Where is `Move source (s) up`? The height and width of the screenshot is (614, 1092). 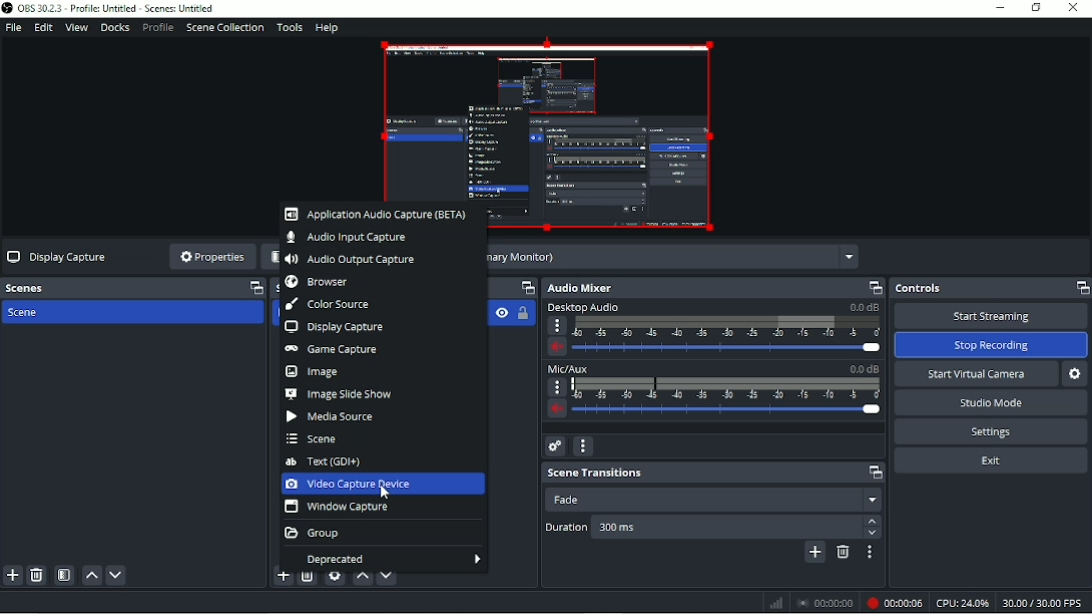
Move source (s) up is located at coordinates (363, 578).